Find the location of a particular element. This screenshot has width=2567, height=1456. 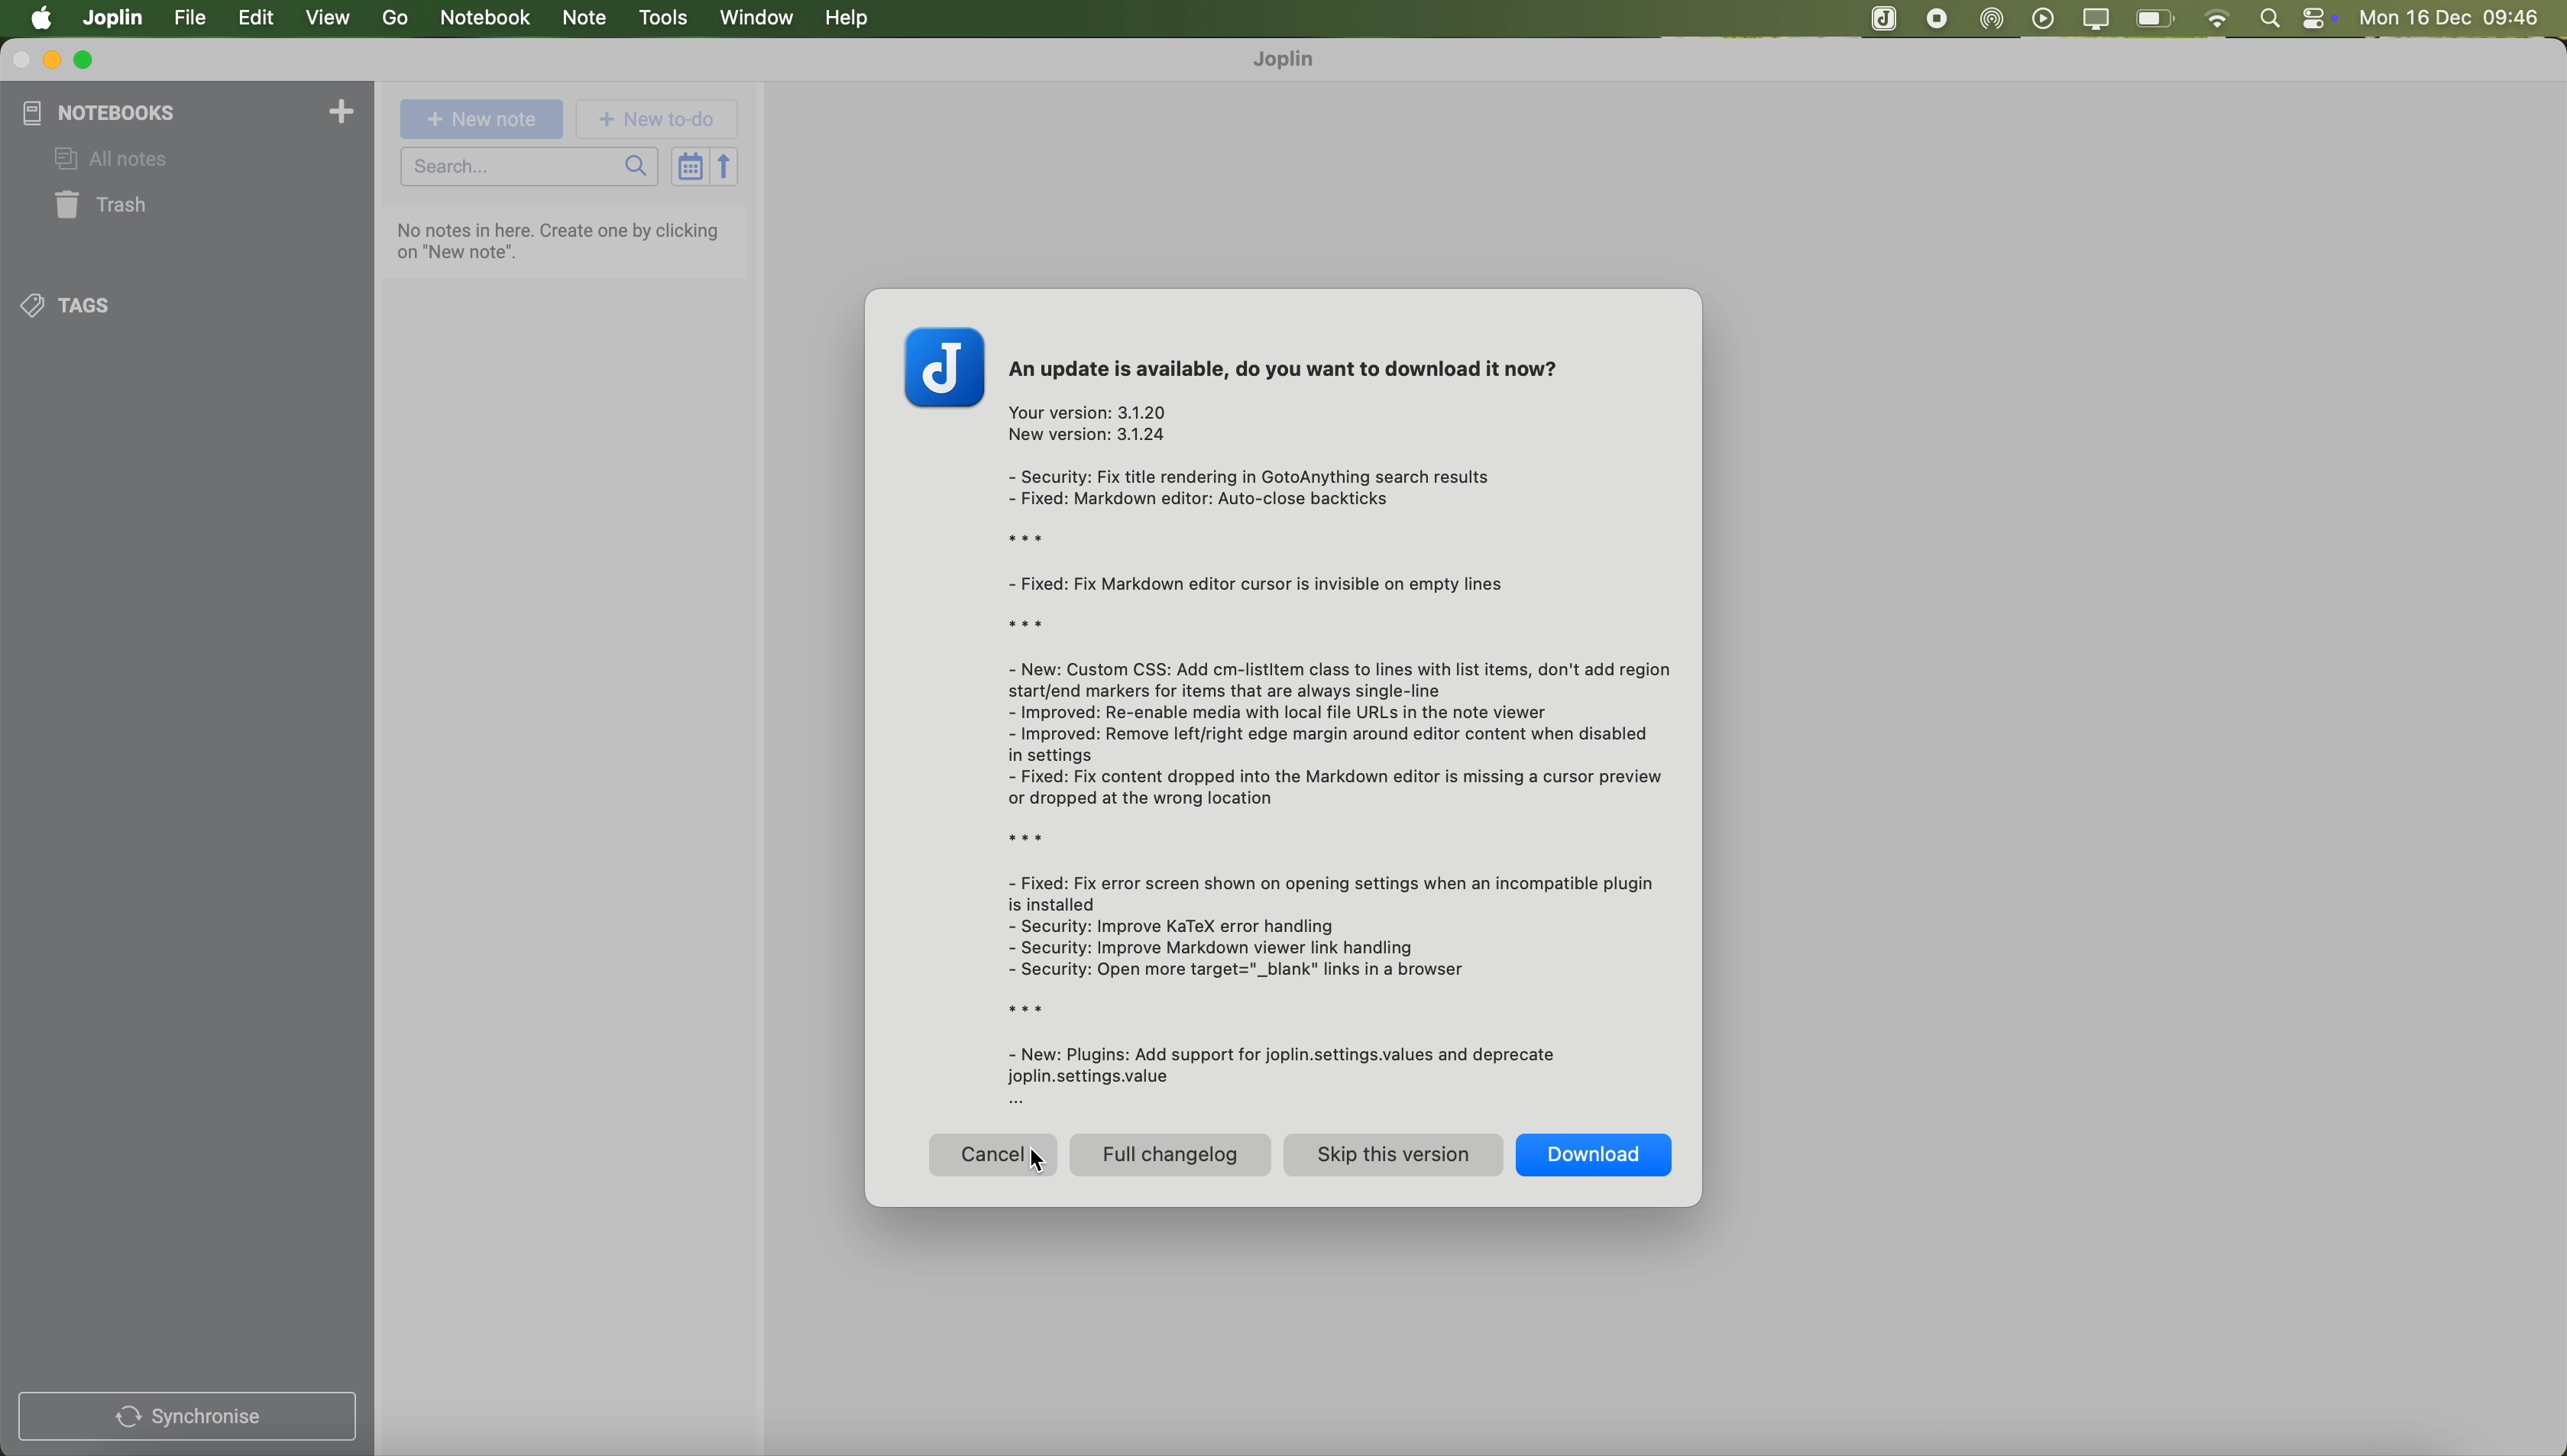

all notes is located at coordinates (124, 156).